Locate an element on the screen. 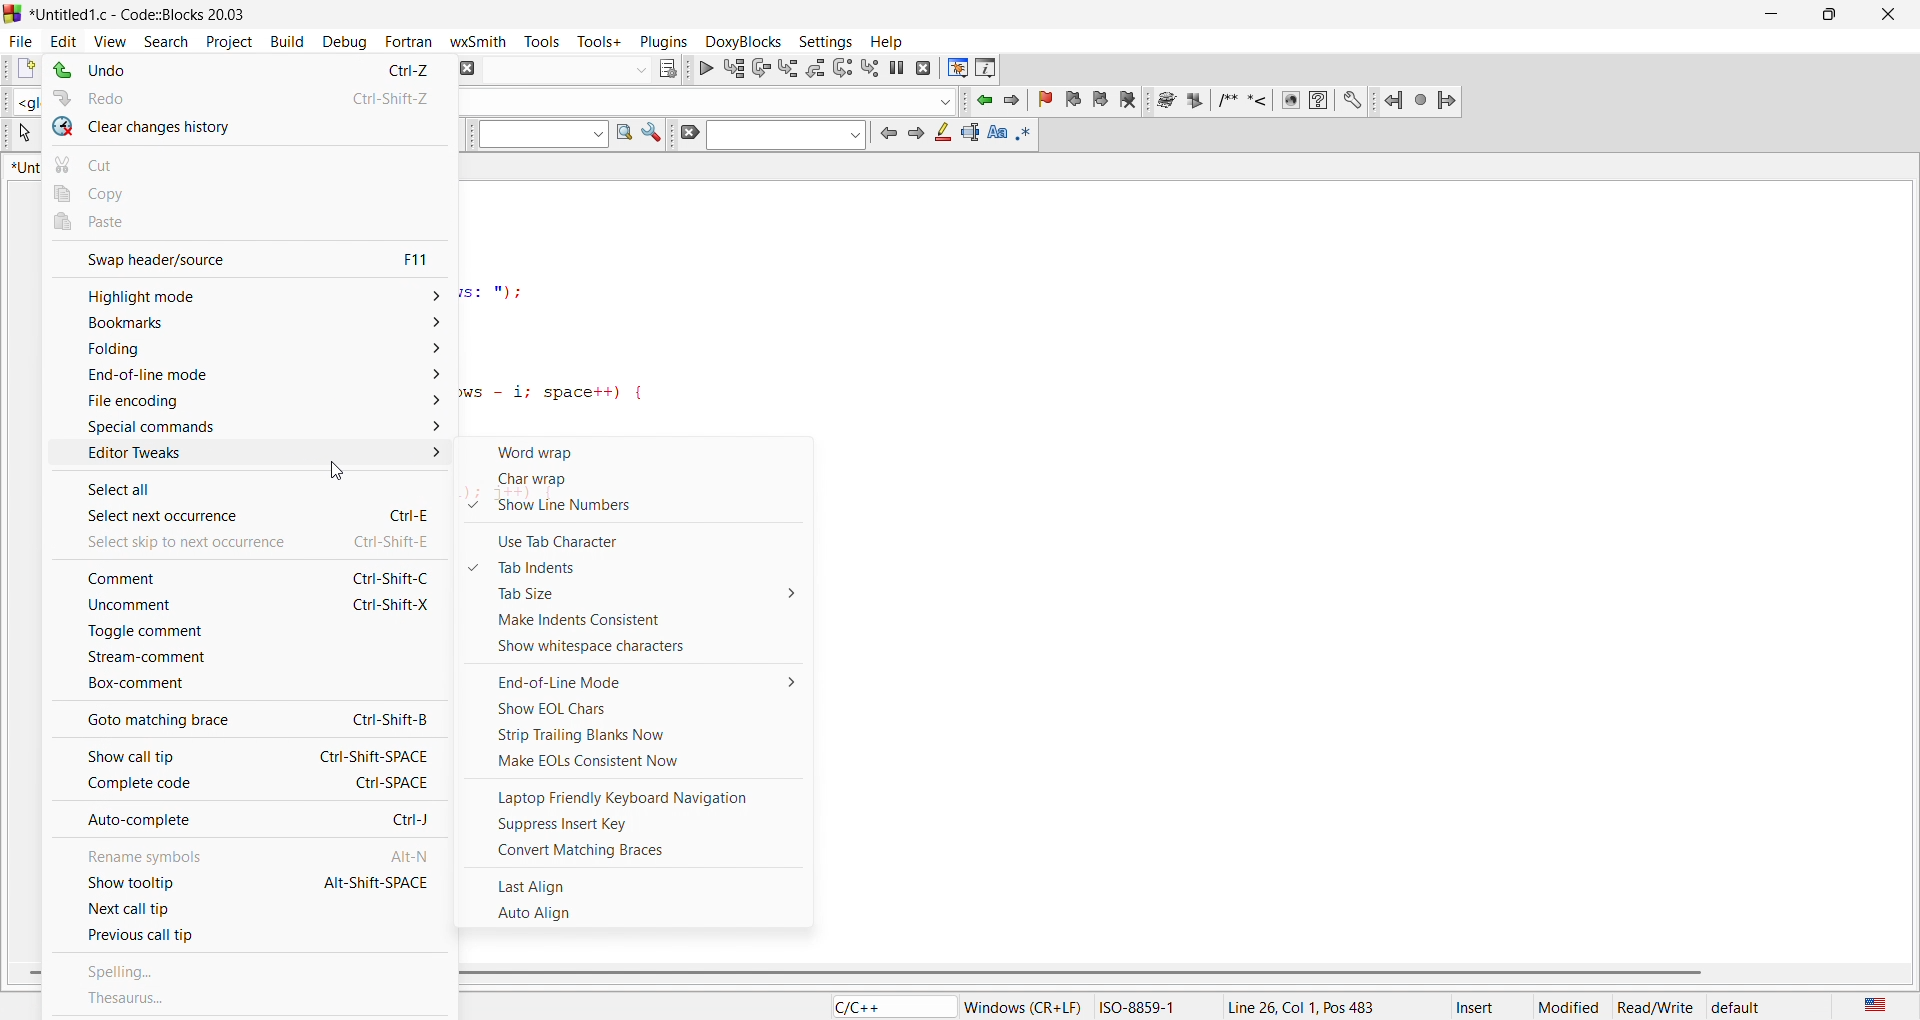  clear changes history is located at coordinates (248, 127).